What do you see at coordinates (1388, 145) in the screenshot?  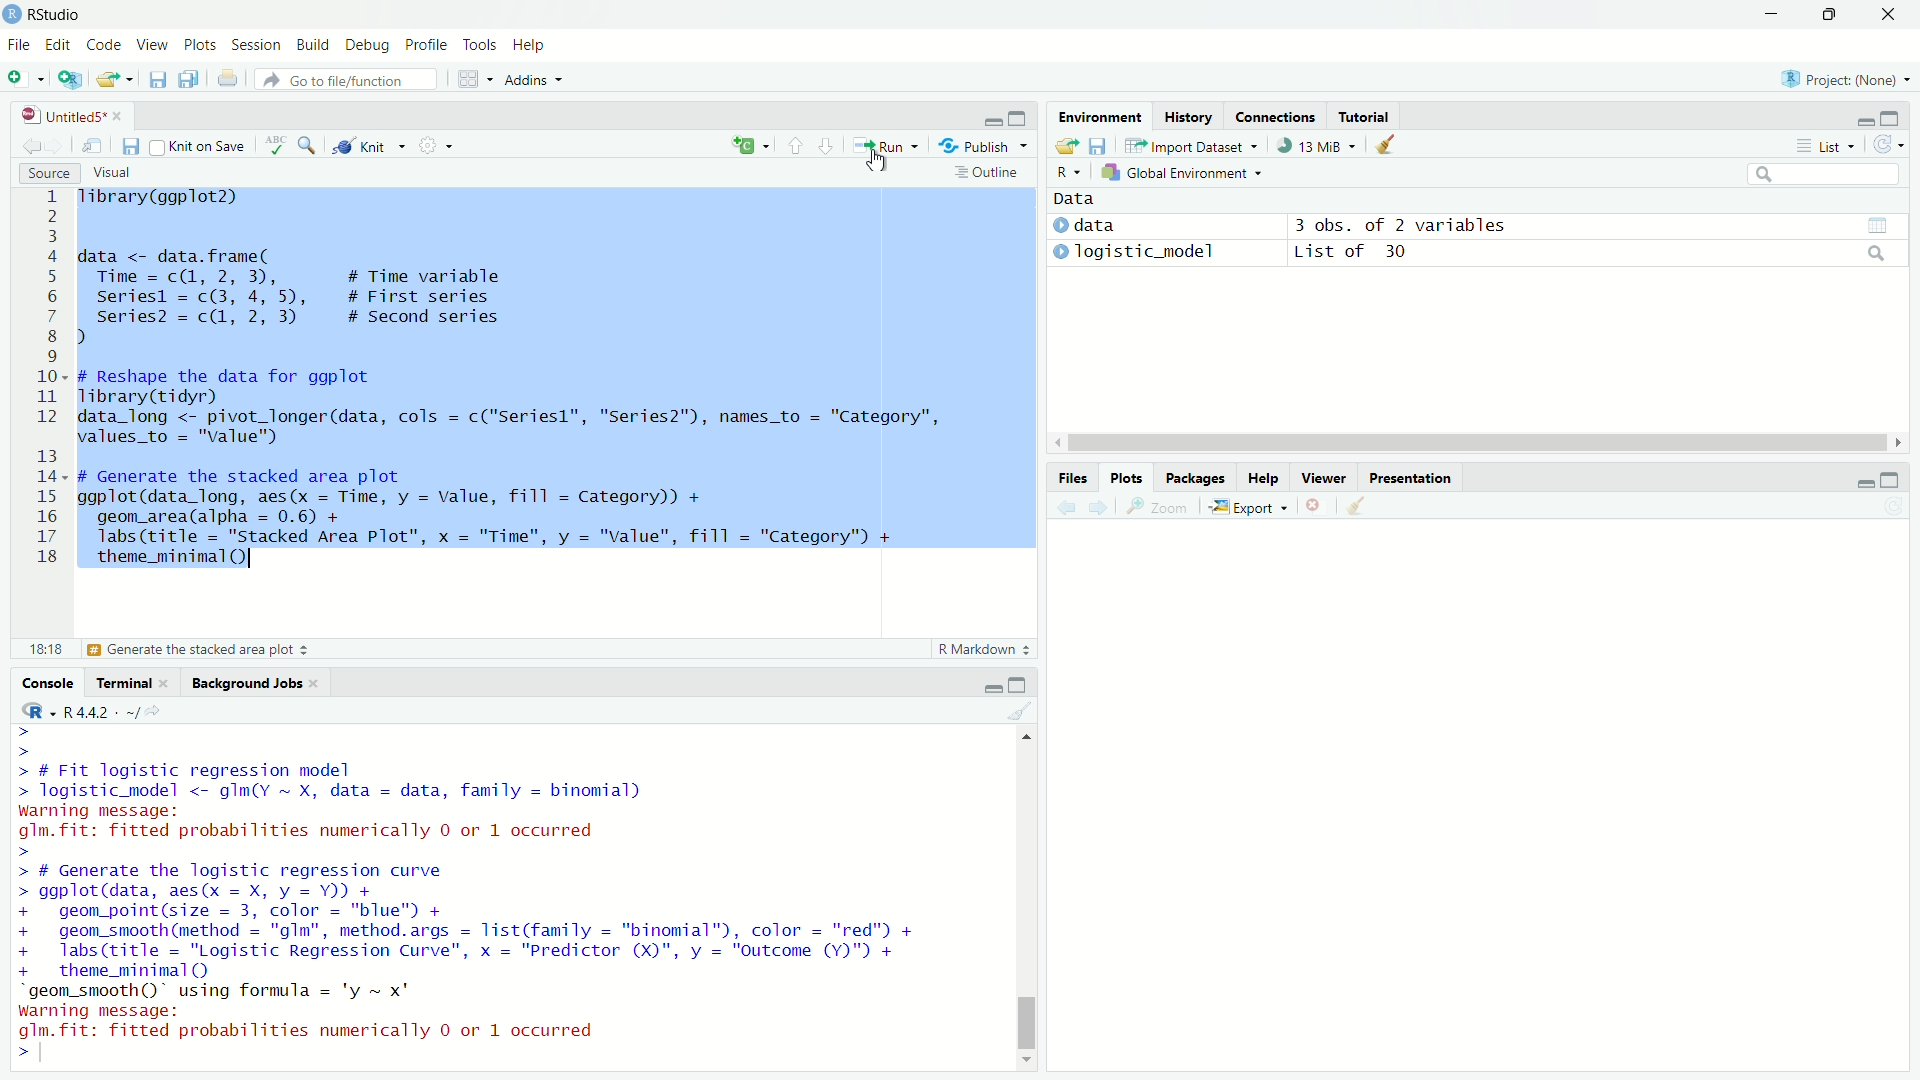 I see `clear` at bounding box center [1388, 145].